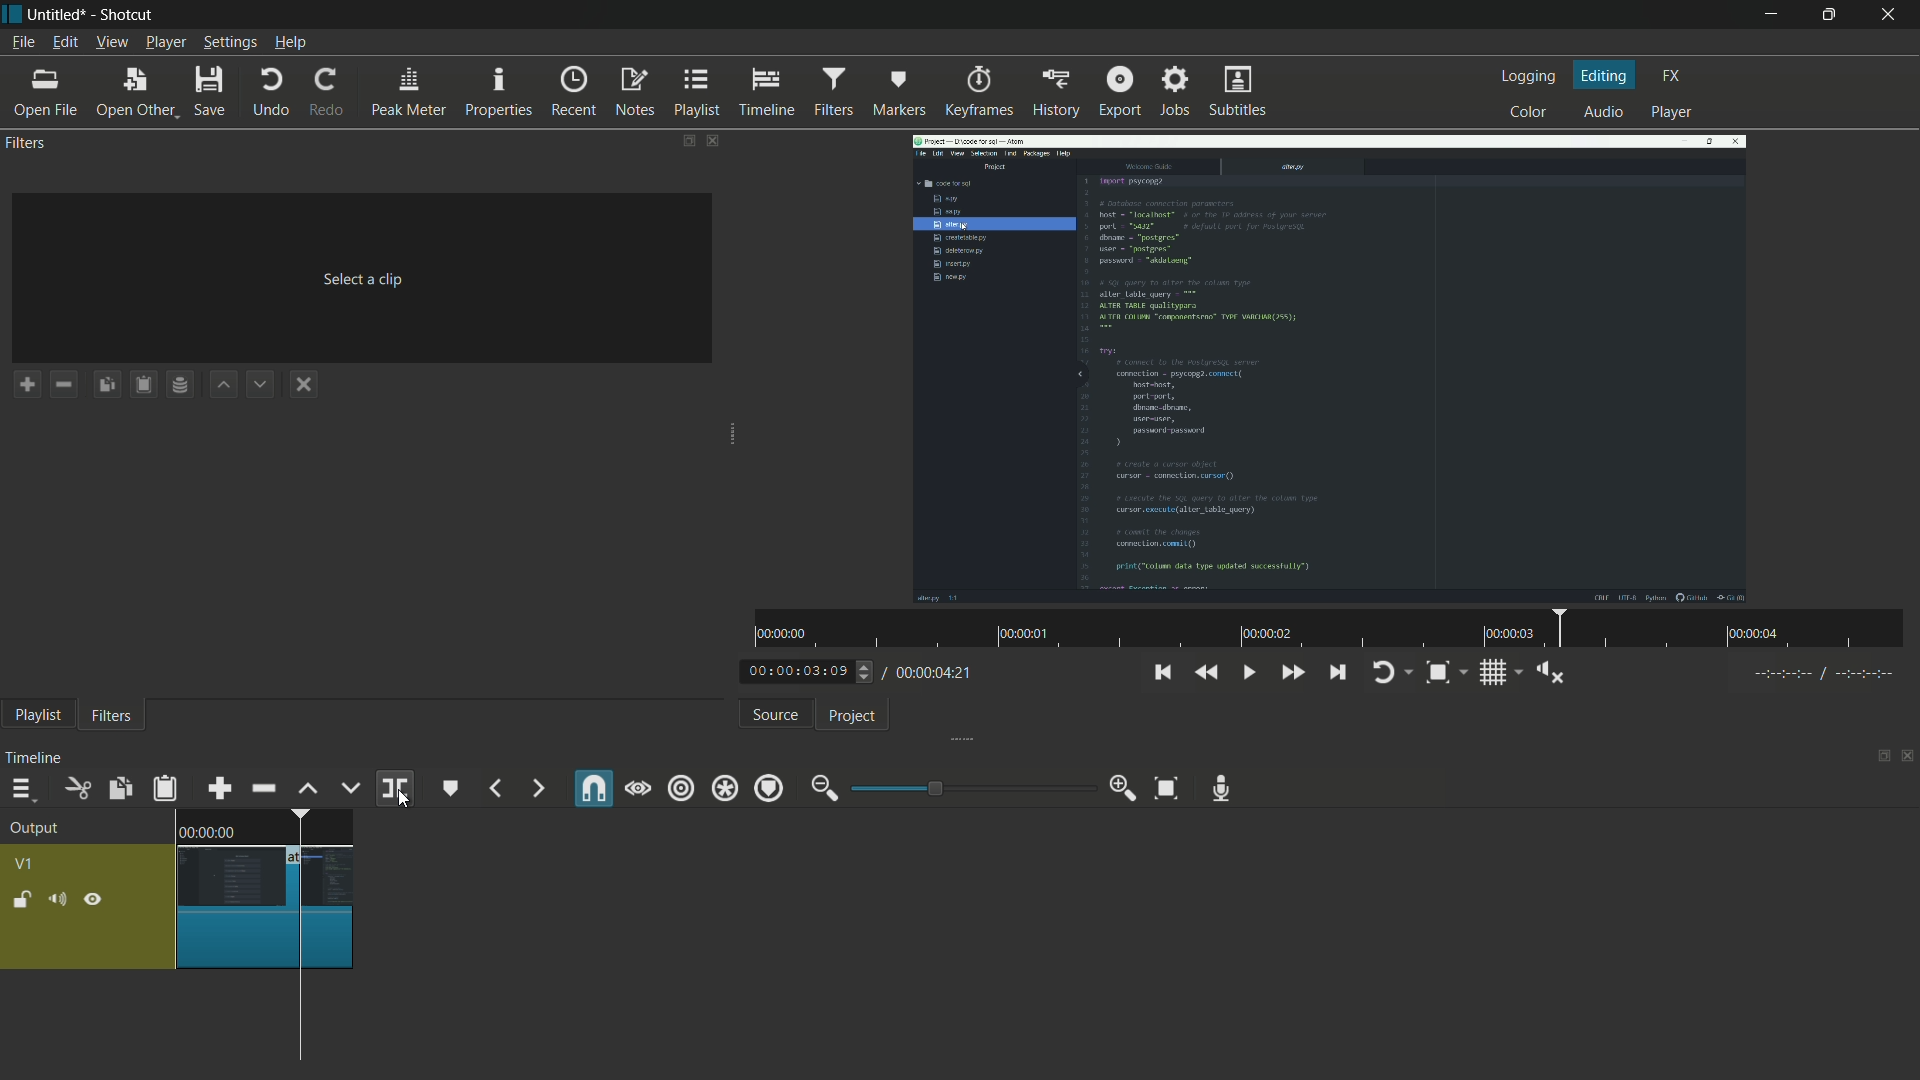 Image resolution: width=1920 pixels, height=1080 pixels. I want to click on copy, so click(119, 788).